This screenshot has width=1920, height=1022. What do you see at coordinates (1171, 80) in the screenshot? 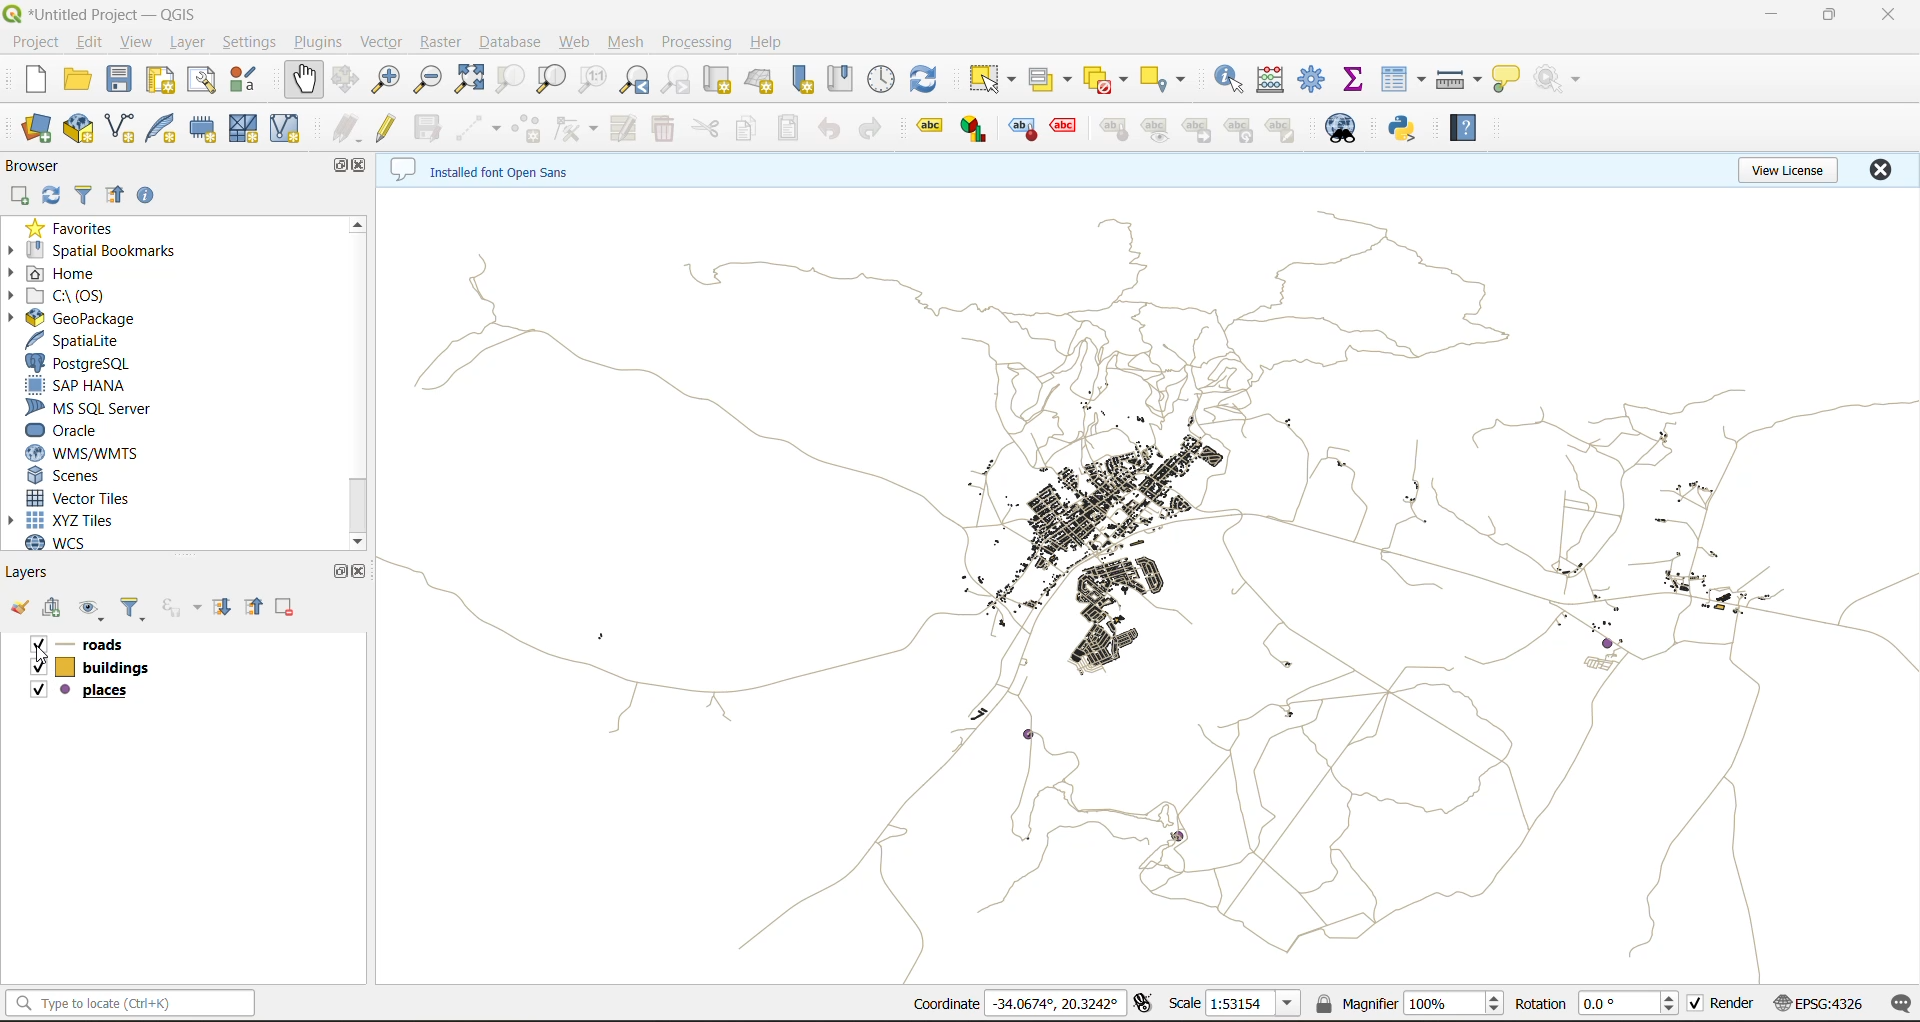
I see `select location` at bounding box center [1171, 80].